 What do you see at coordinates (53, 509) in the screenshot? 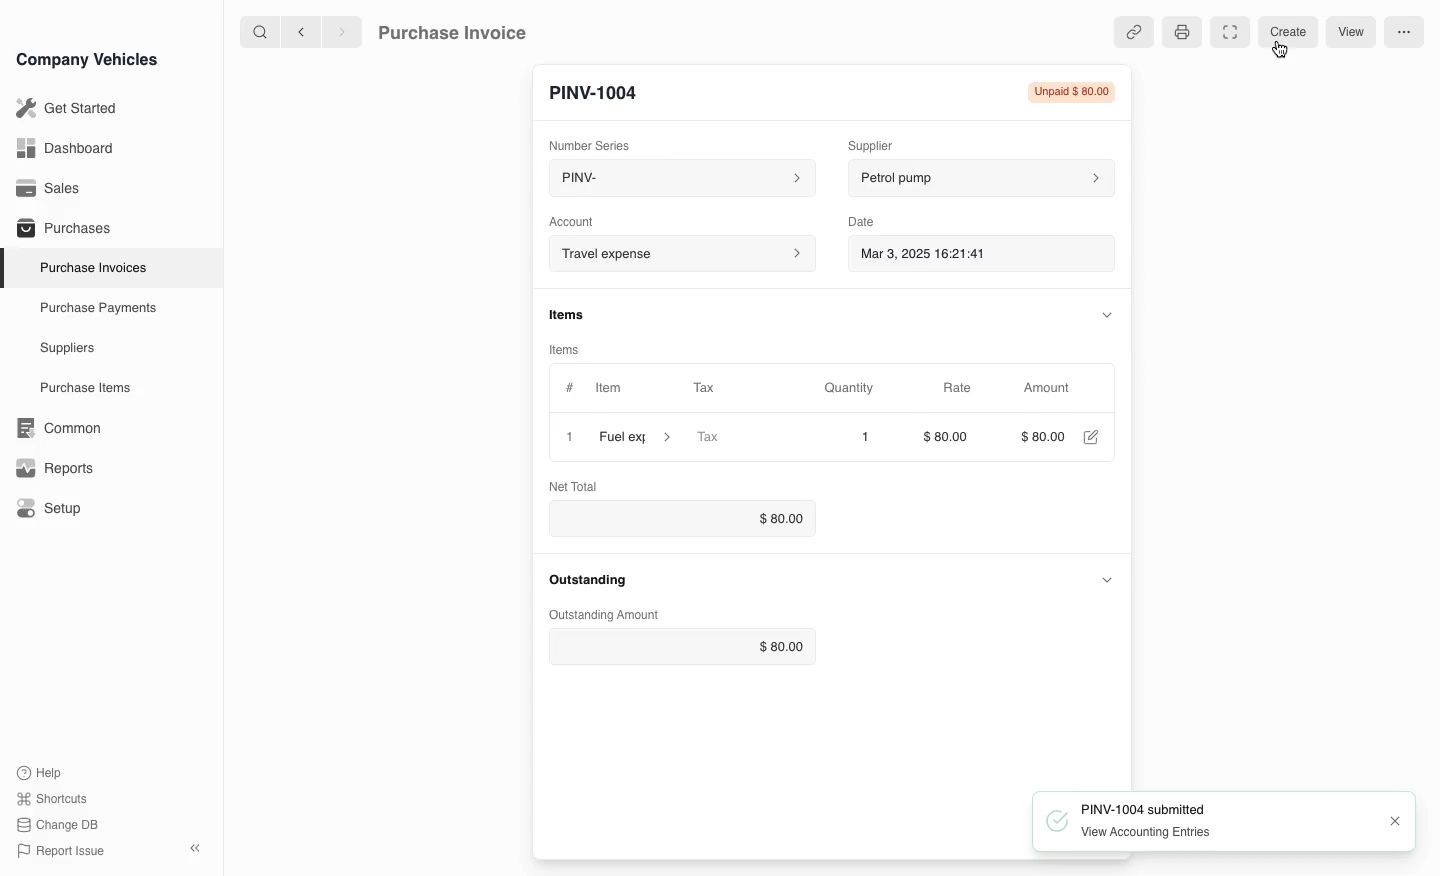
I see `Setup` at bounding box center [53, 509].